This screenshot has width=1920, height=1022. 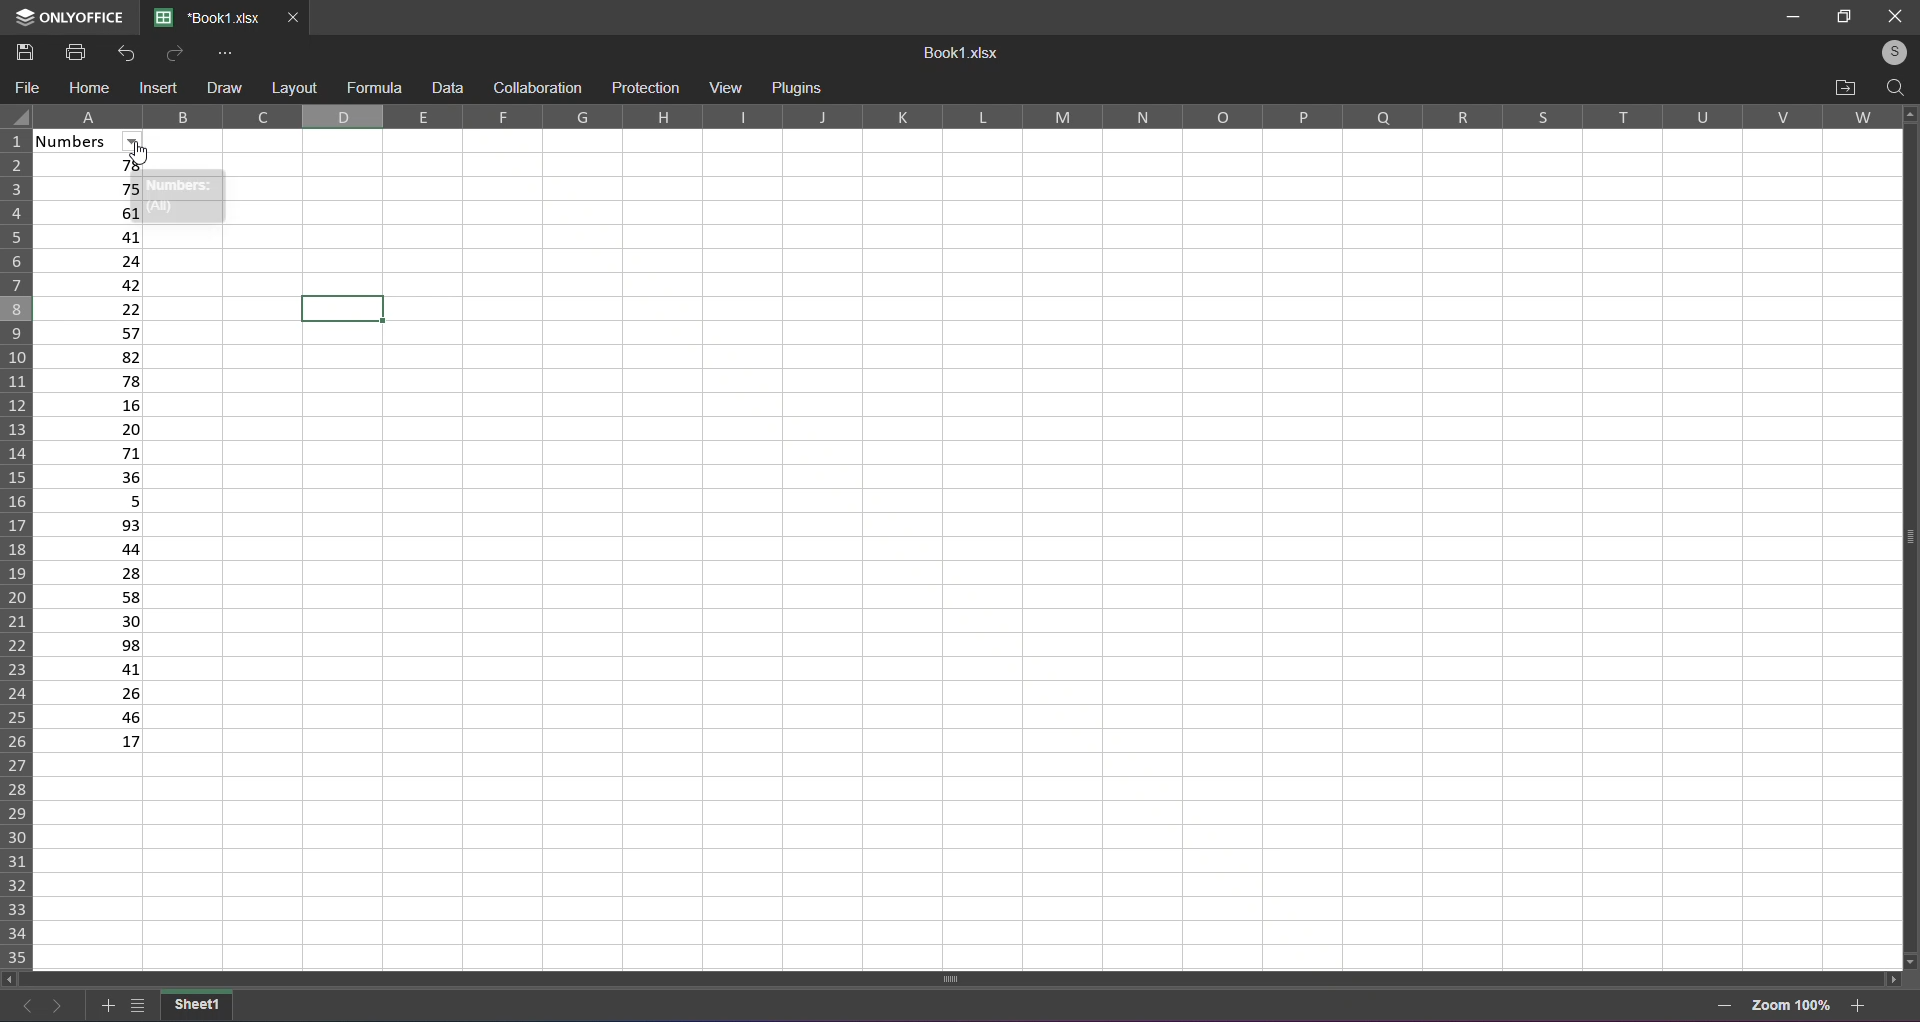 What do you see at coordinates (646, 87) in the screenshot?
I see `protection` at bounding box center [646, 87].